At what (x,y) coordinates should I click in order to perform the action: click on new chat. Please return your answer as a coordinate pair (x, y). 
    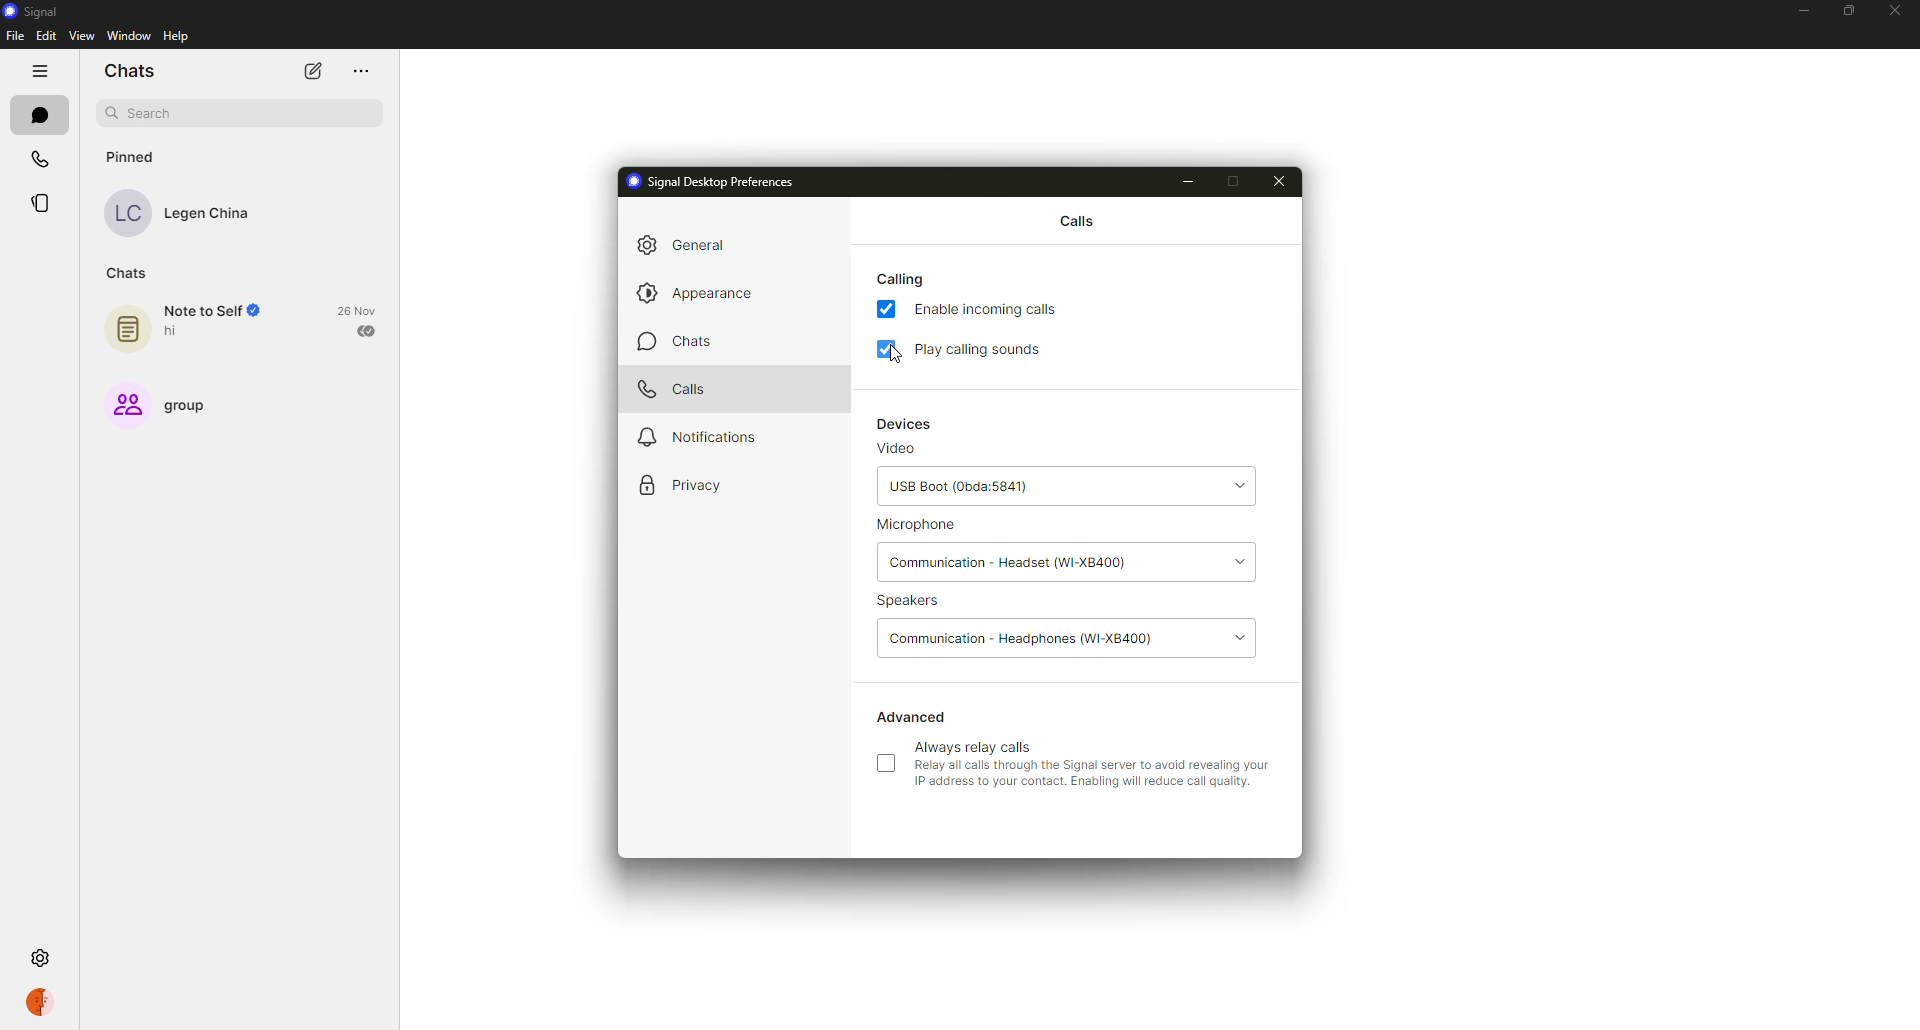
    Looking at the image, I should click on (313, 70).